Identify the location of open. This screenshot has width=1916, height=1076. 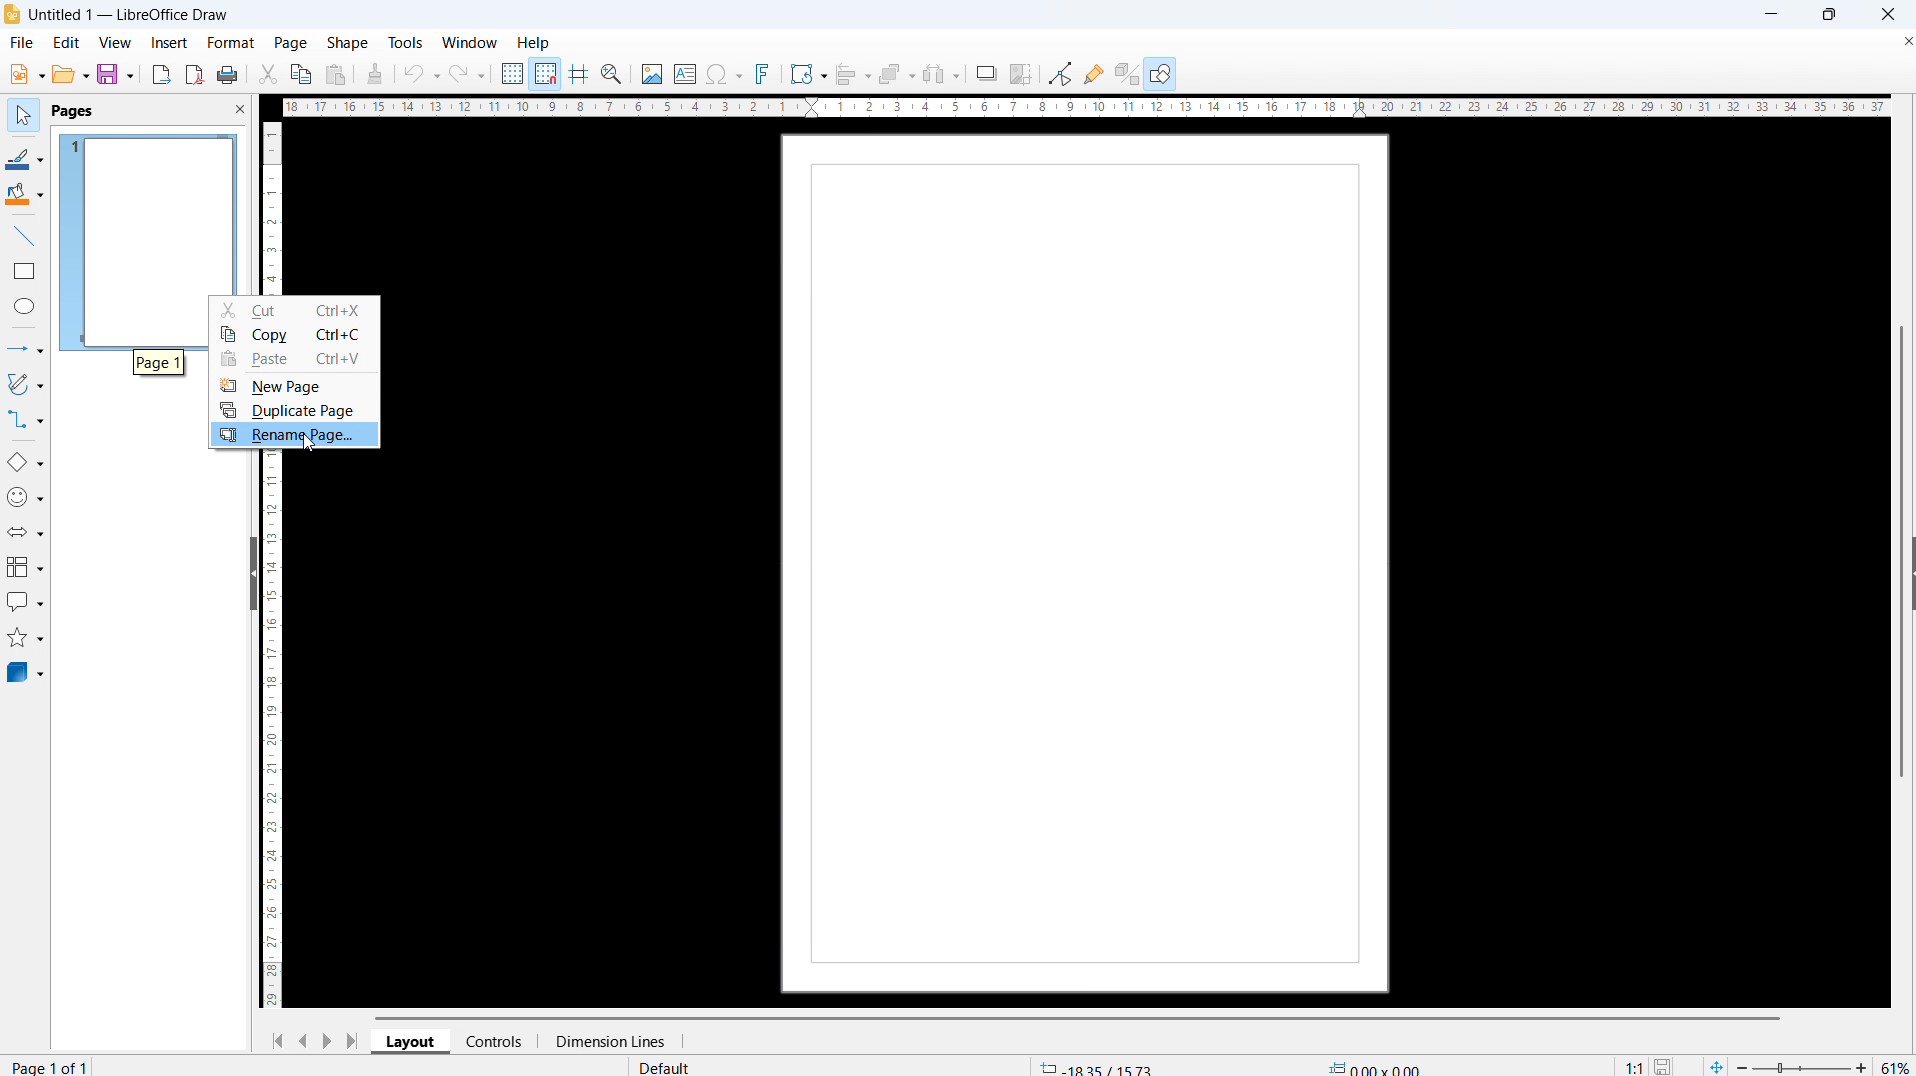
(71, 75).